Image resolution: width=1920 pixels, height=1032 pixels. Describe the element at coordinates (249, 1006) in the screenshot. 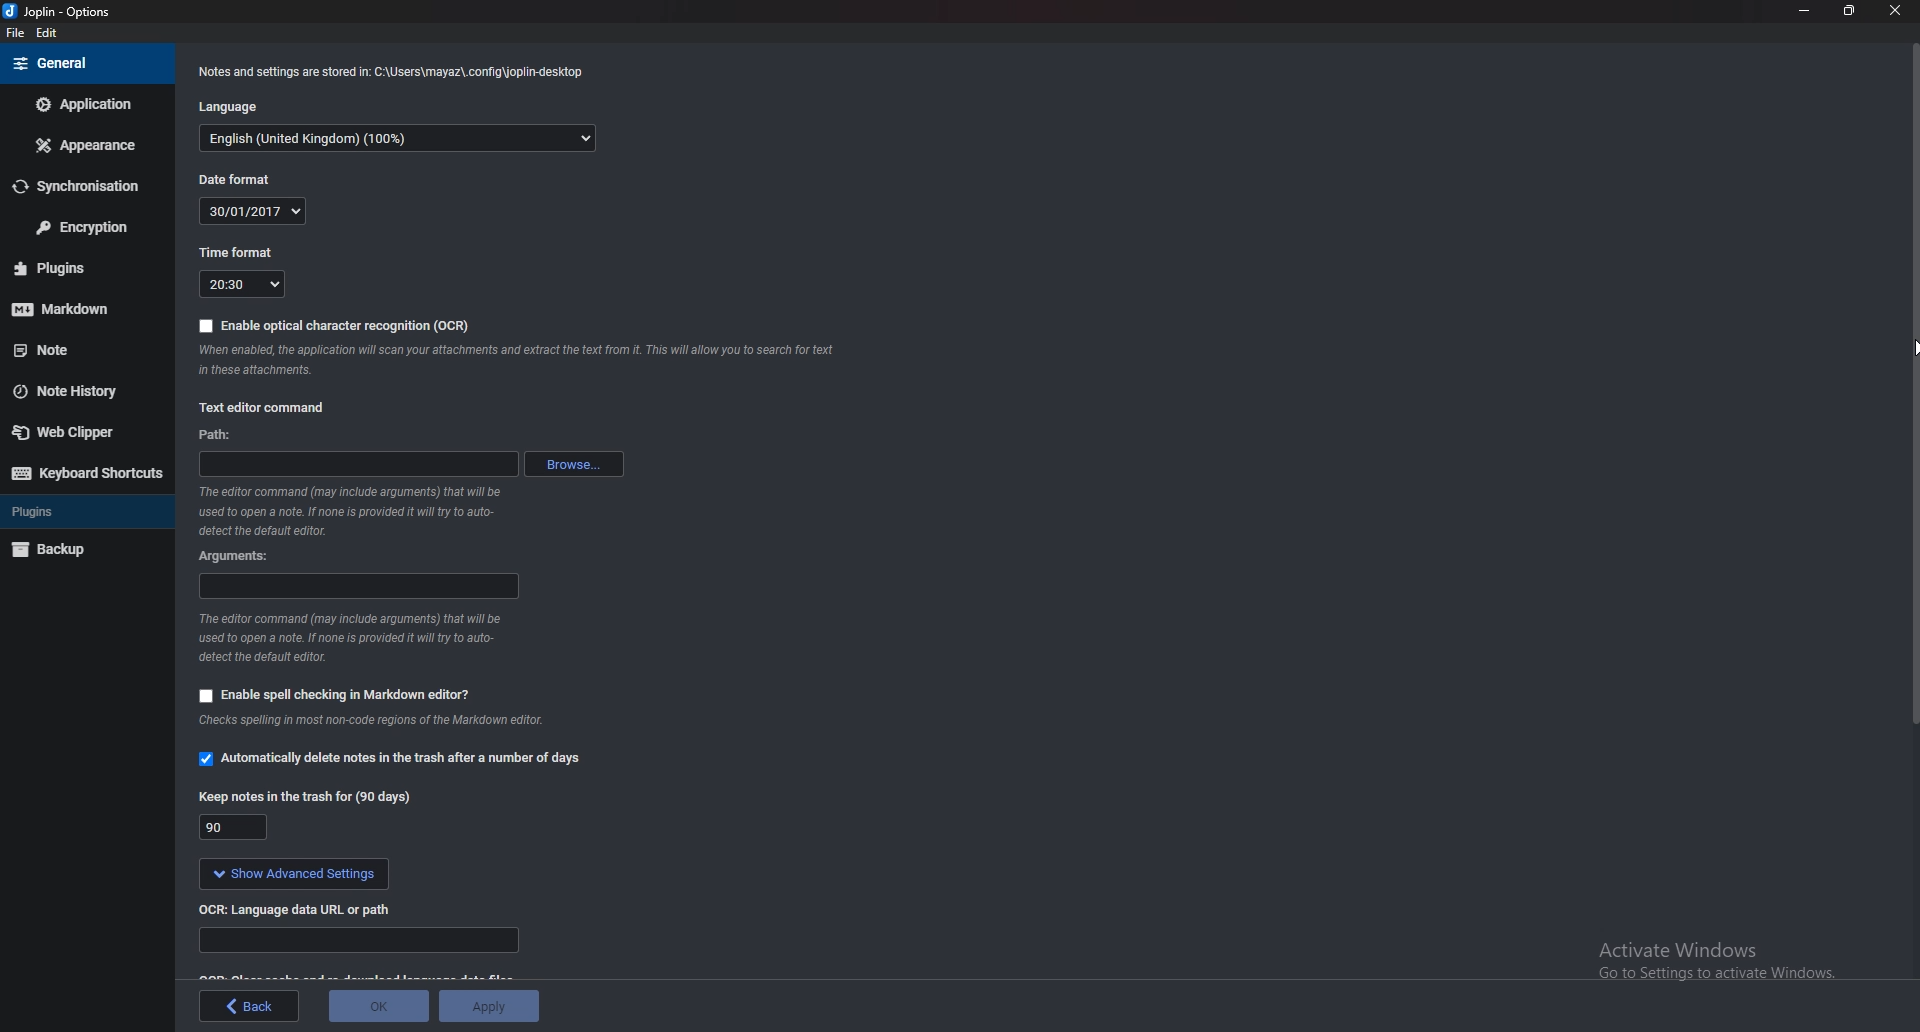

I see `back` at that location.